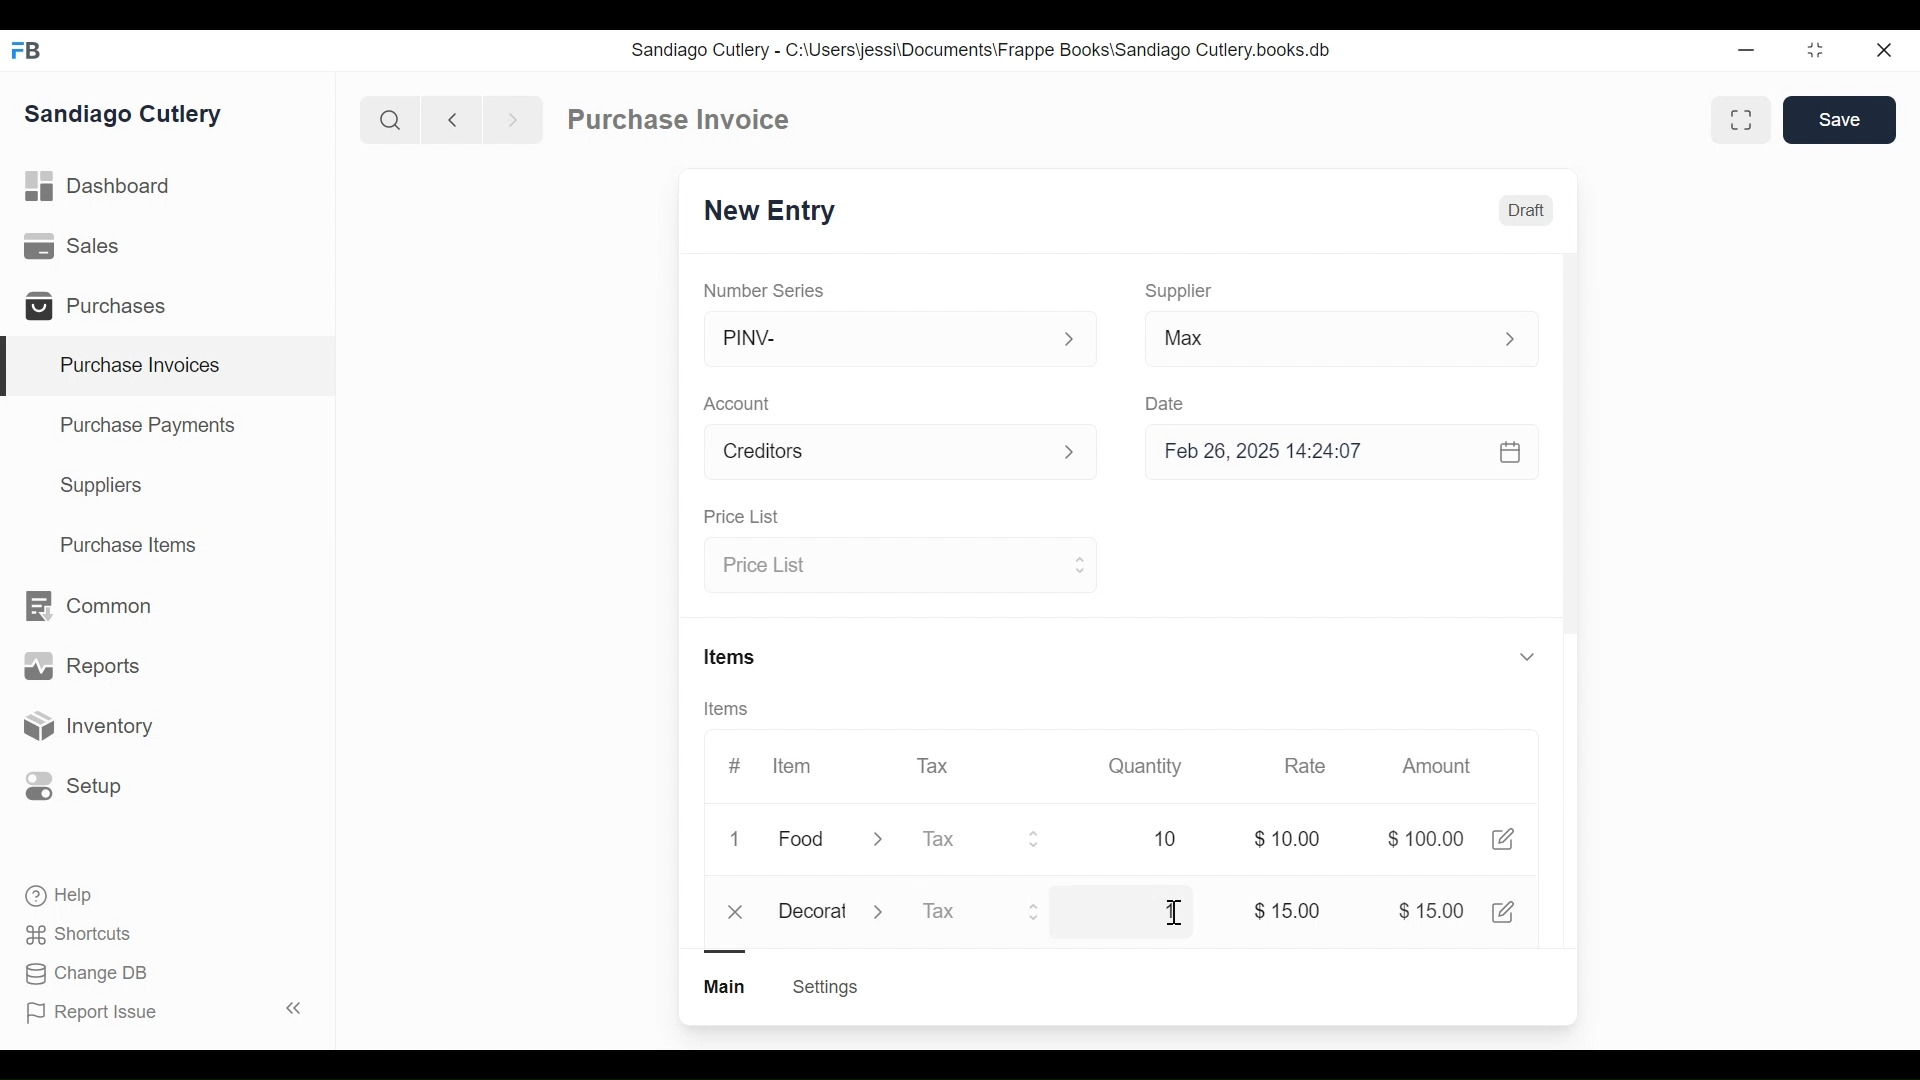  I want to click on Tax, so click(936, 764).